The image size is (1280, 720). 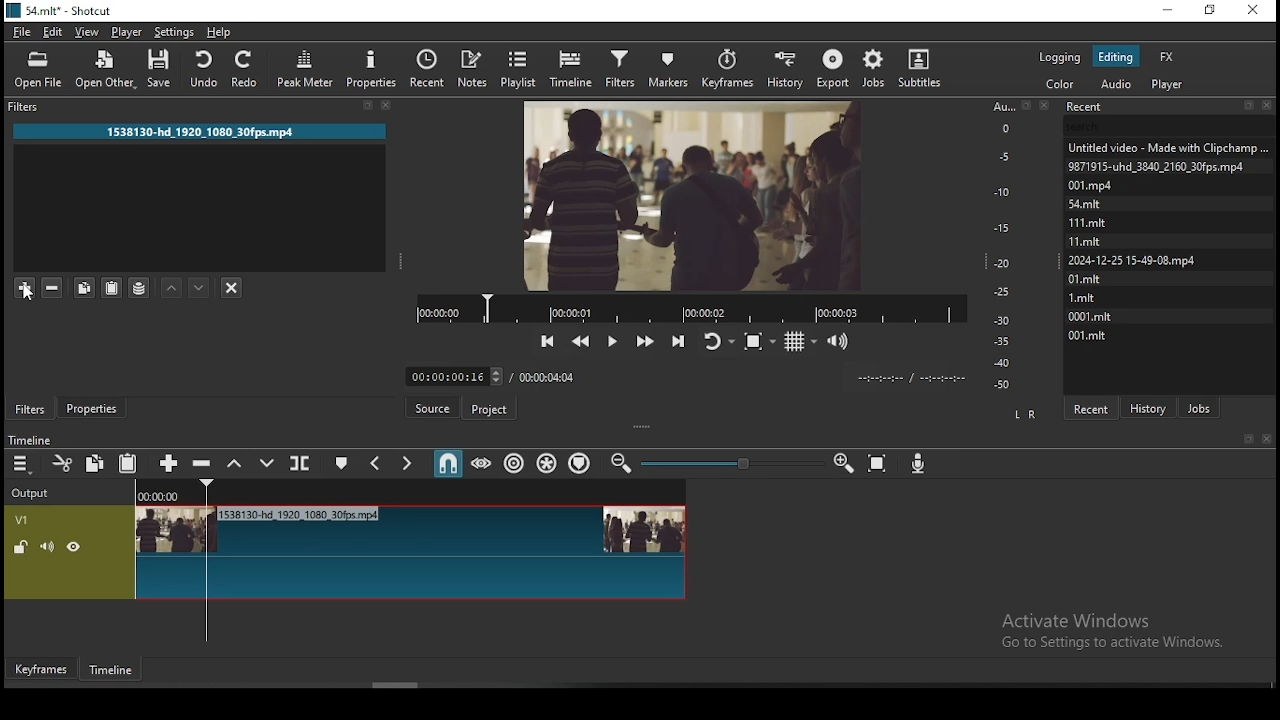 I want to click on filters, so click(x=619, y=66).